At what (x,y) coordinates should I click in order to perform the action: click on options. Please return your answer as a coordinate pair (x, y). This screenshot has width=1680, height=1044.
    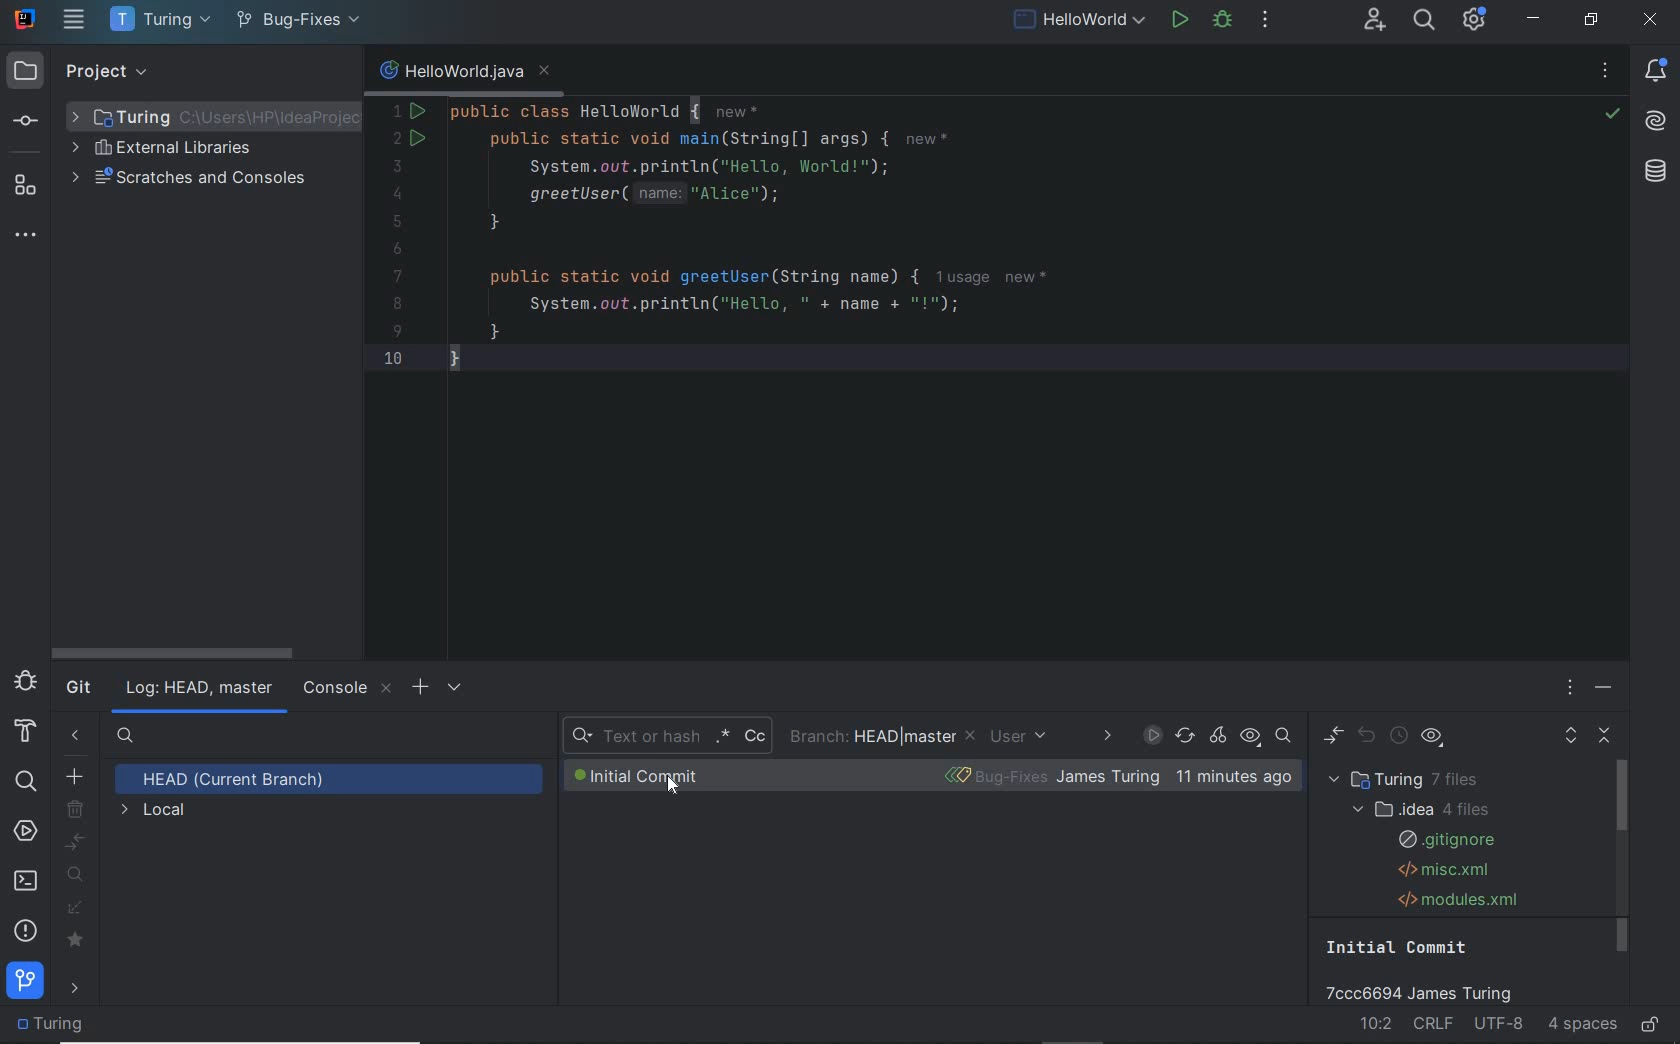
    Looking at the image, I should click on (303, 73).